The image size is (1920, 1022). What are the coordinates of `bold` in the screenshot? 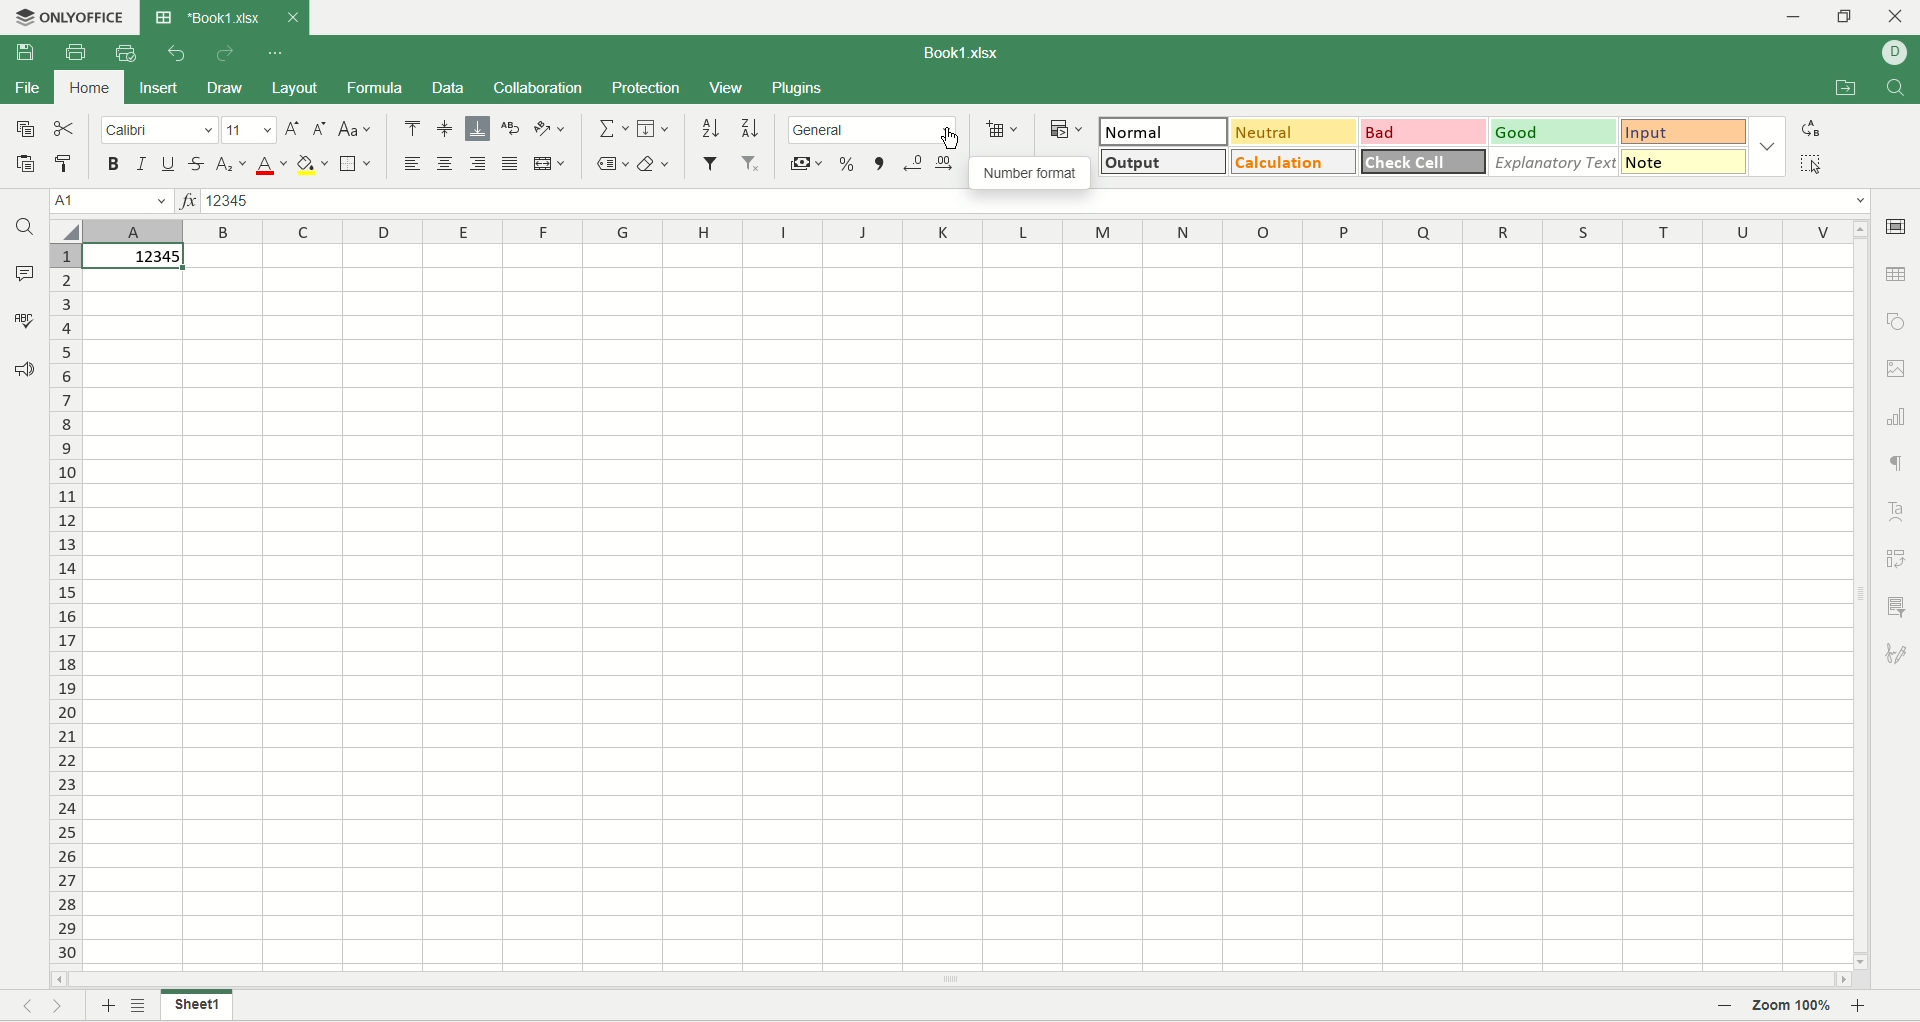 It's located at (115, 165).